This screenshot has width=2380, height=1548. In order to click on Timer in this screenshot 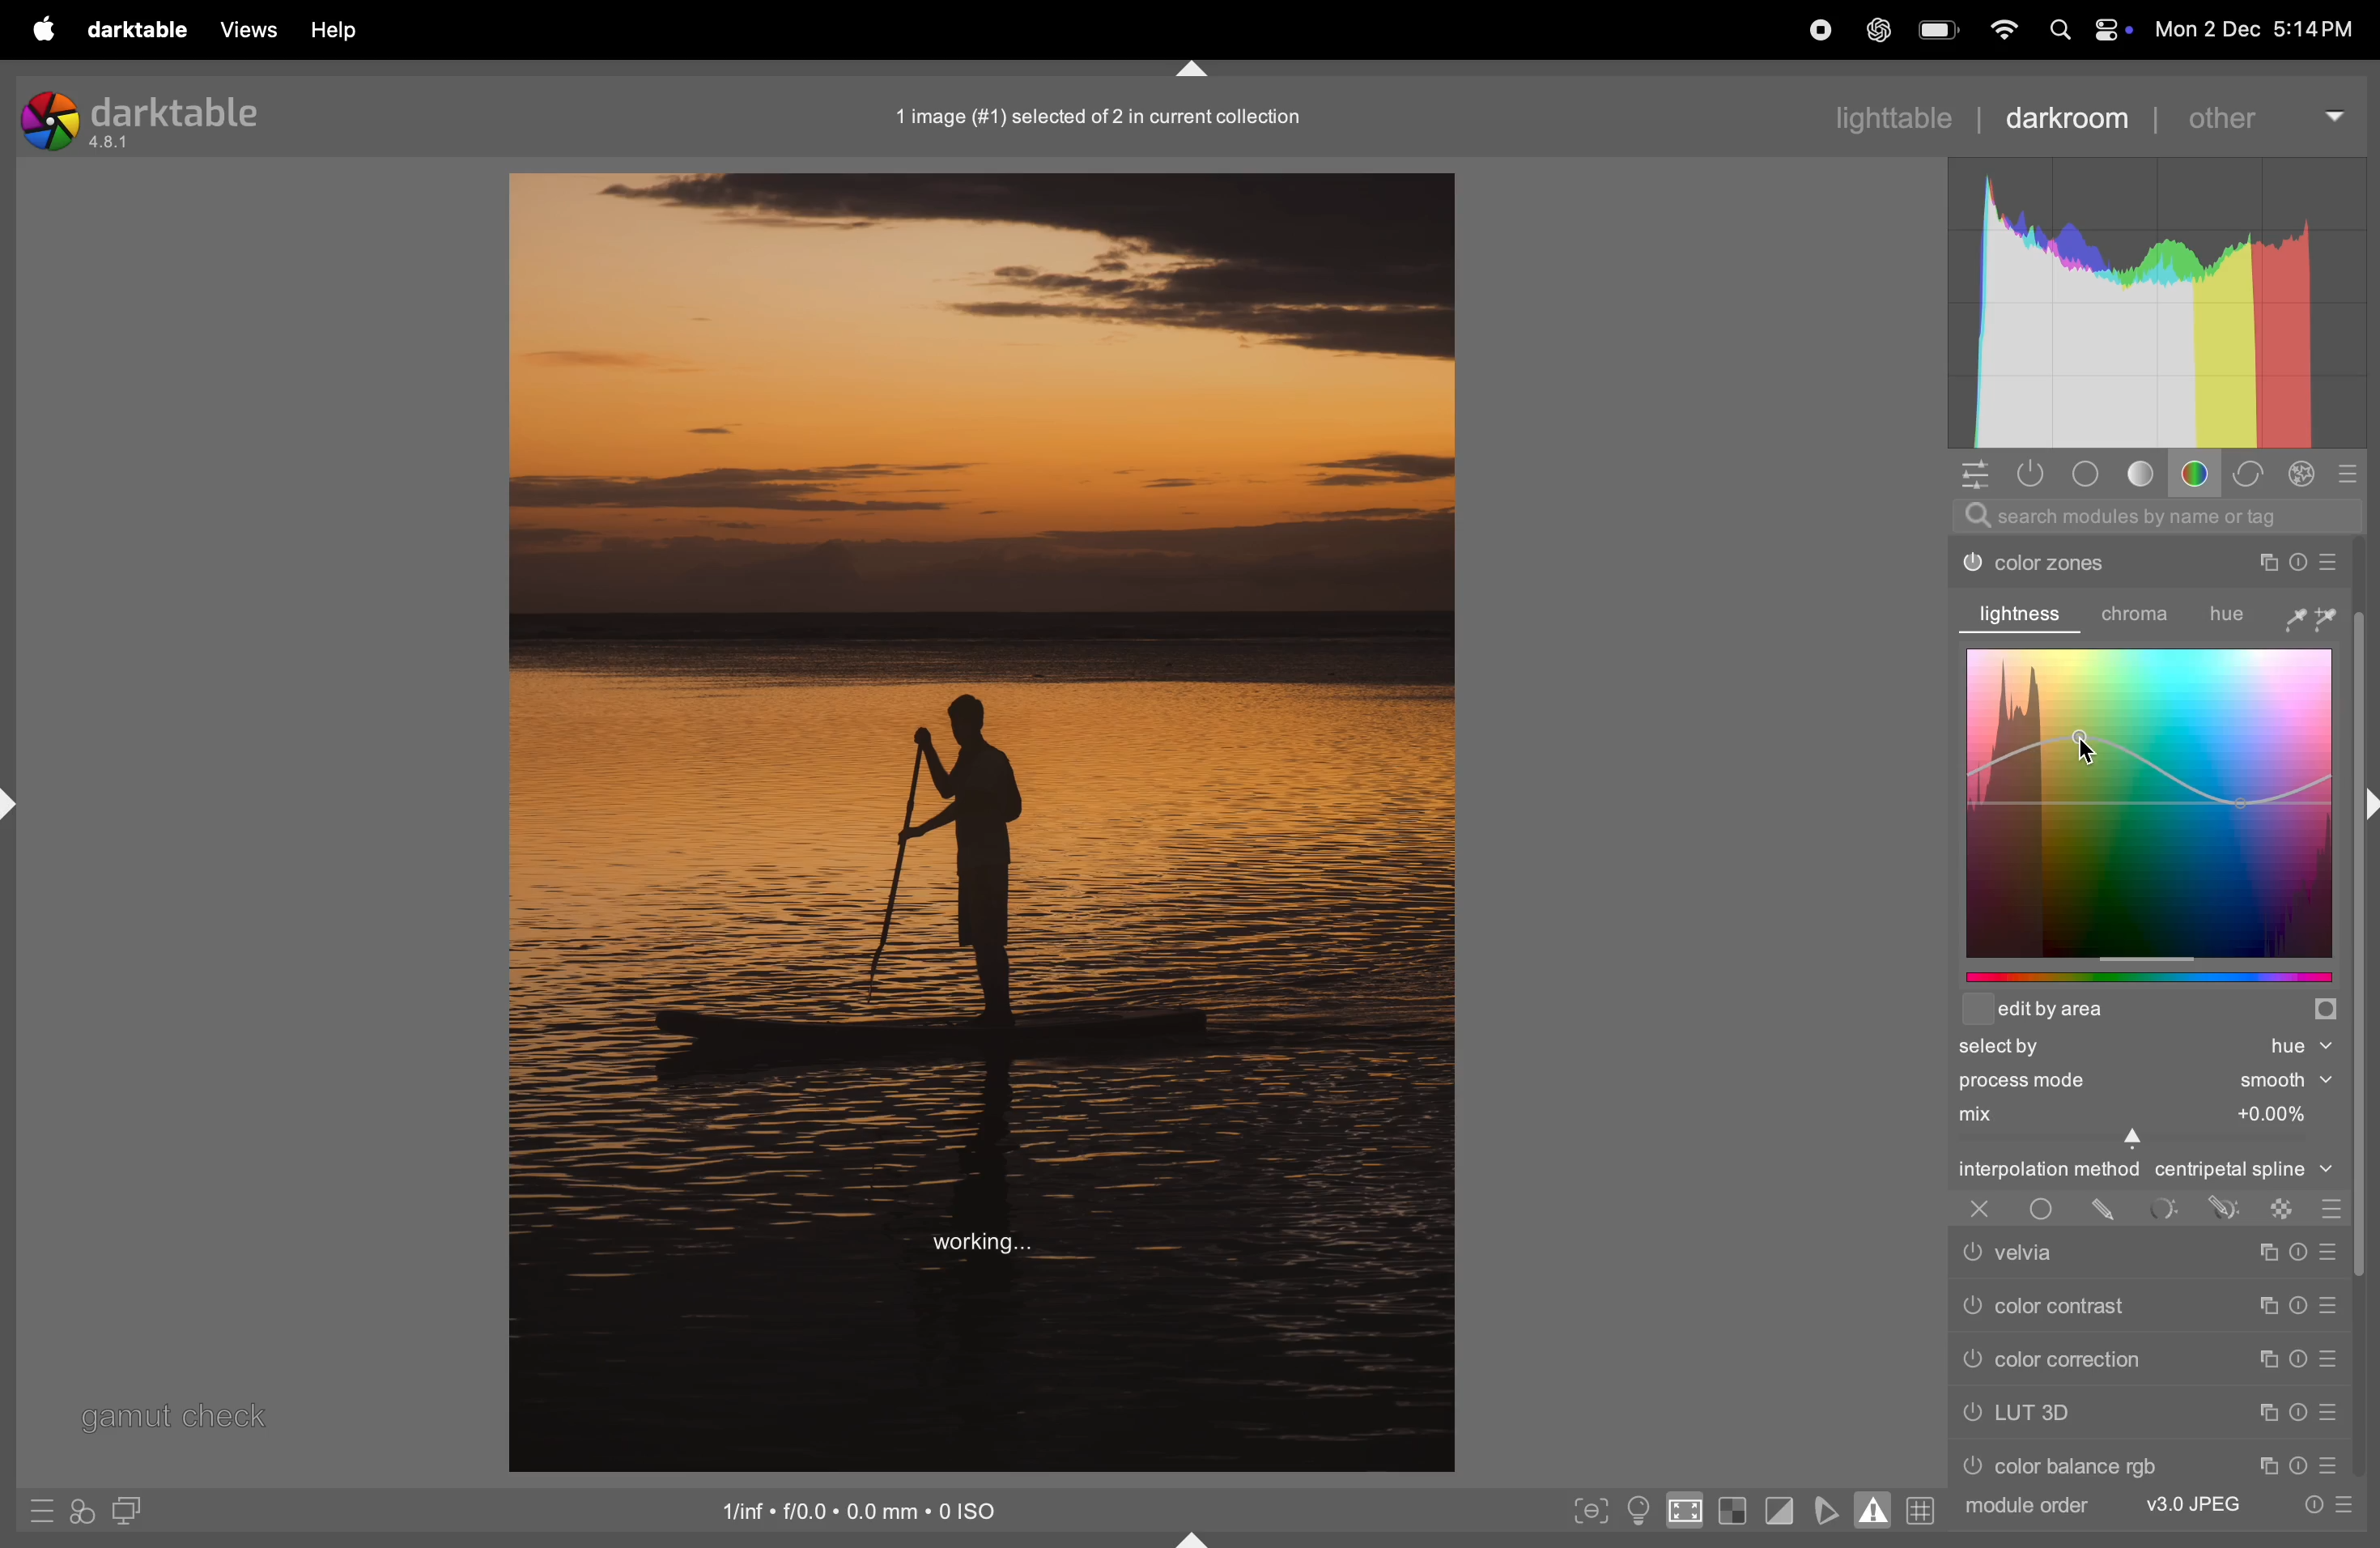, I will do `click(2299, 1466)`.